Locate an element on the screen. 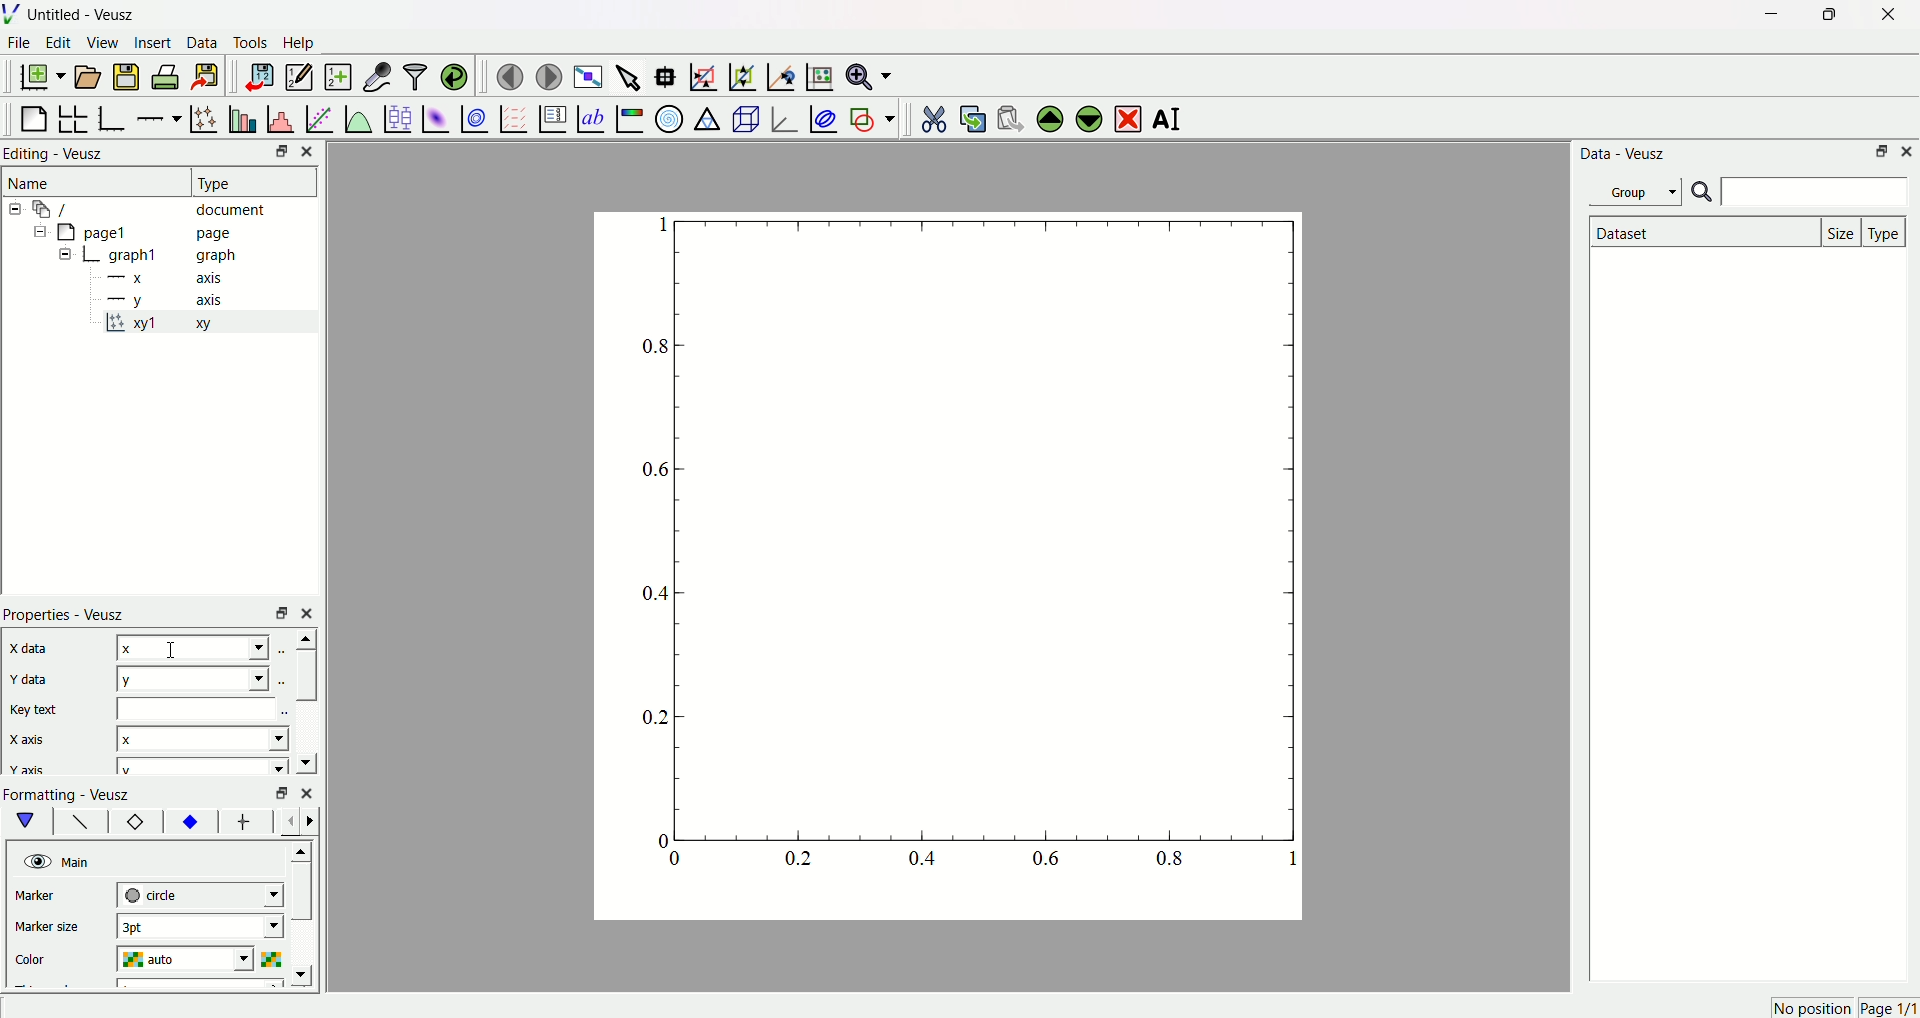 The width and height of the screenshot is (1920, 1018). Formatting - Veusz is located at coordinates (77, 794).